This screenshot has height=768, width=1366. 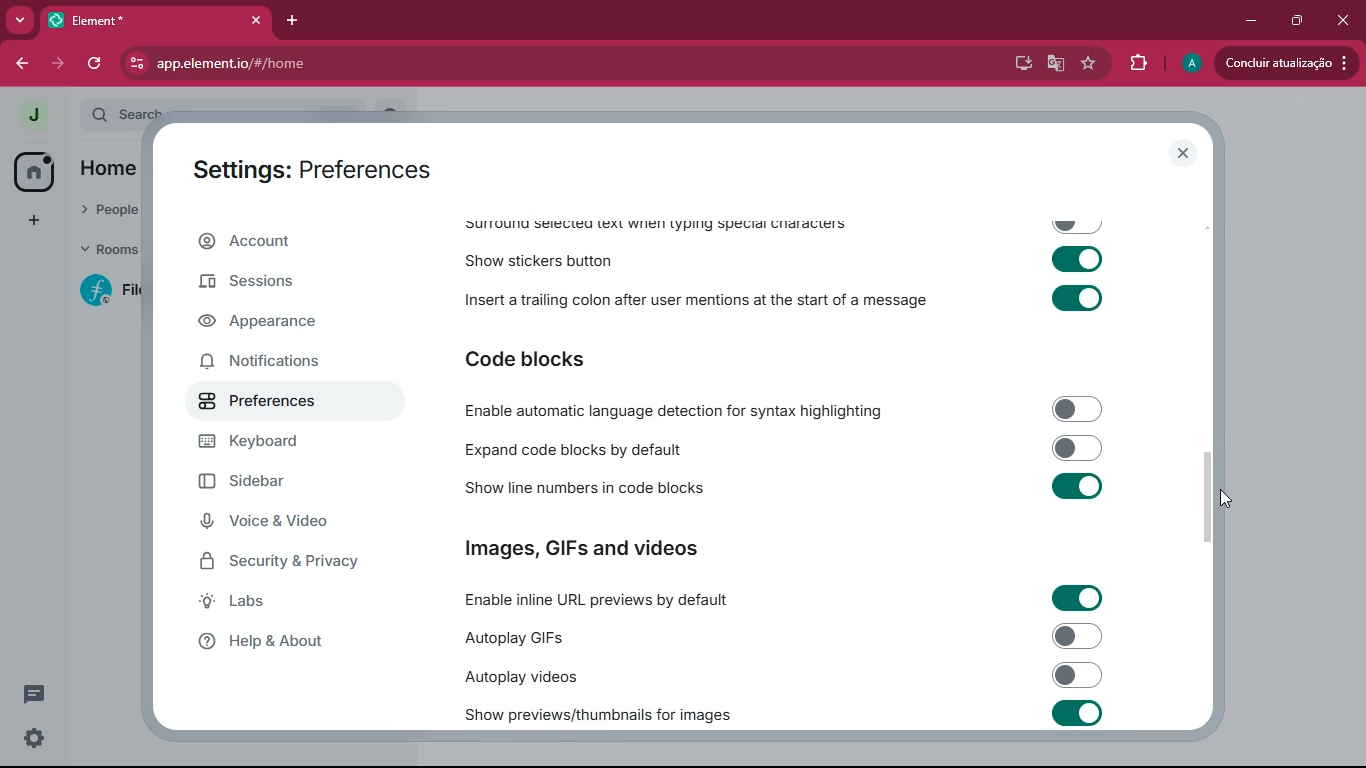 I want to click on maximize, so click(x=1296, y=22).